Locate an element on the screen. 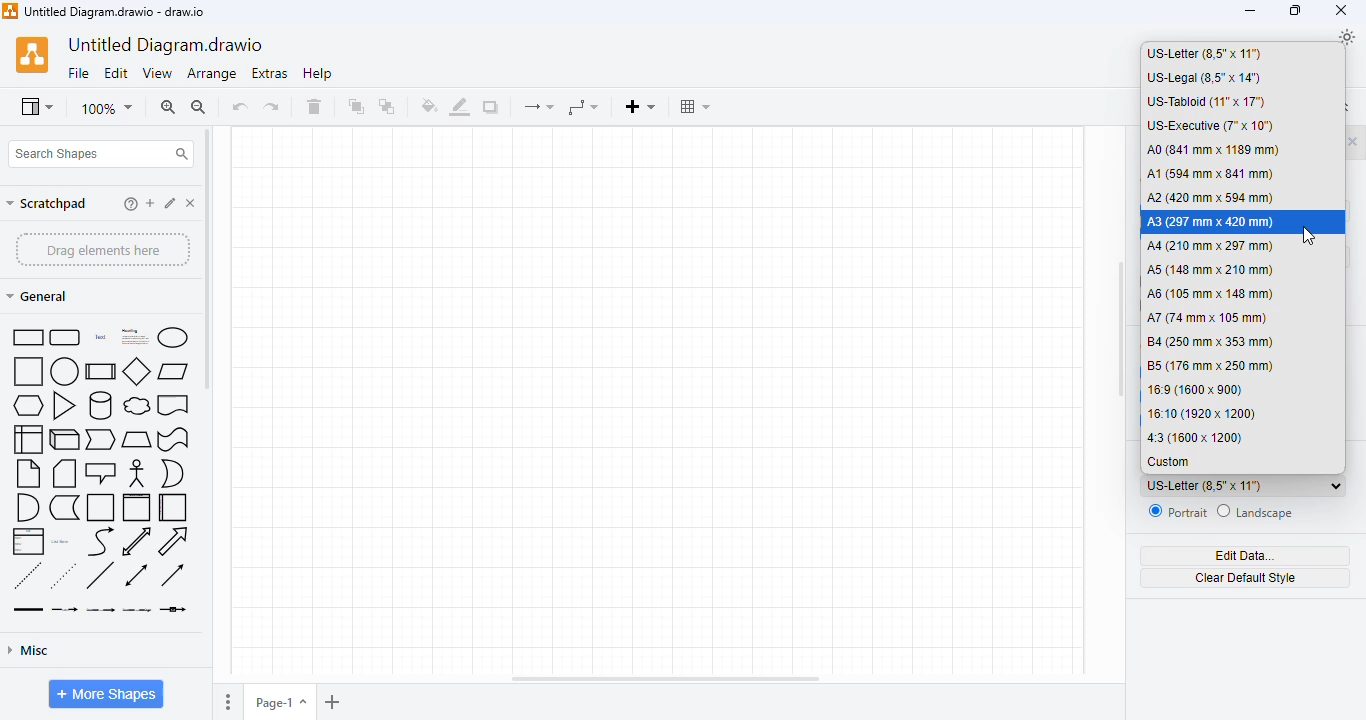  US-executive is located at coordinates (1210, 126).